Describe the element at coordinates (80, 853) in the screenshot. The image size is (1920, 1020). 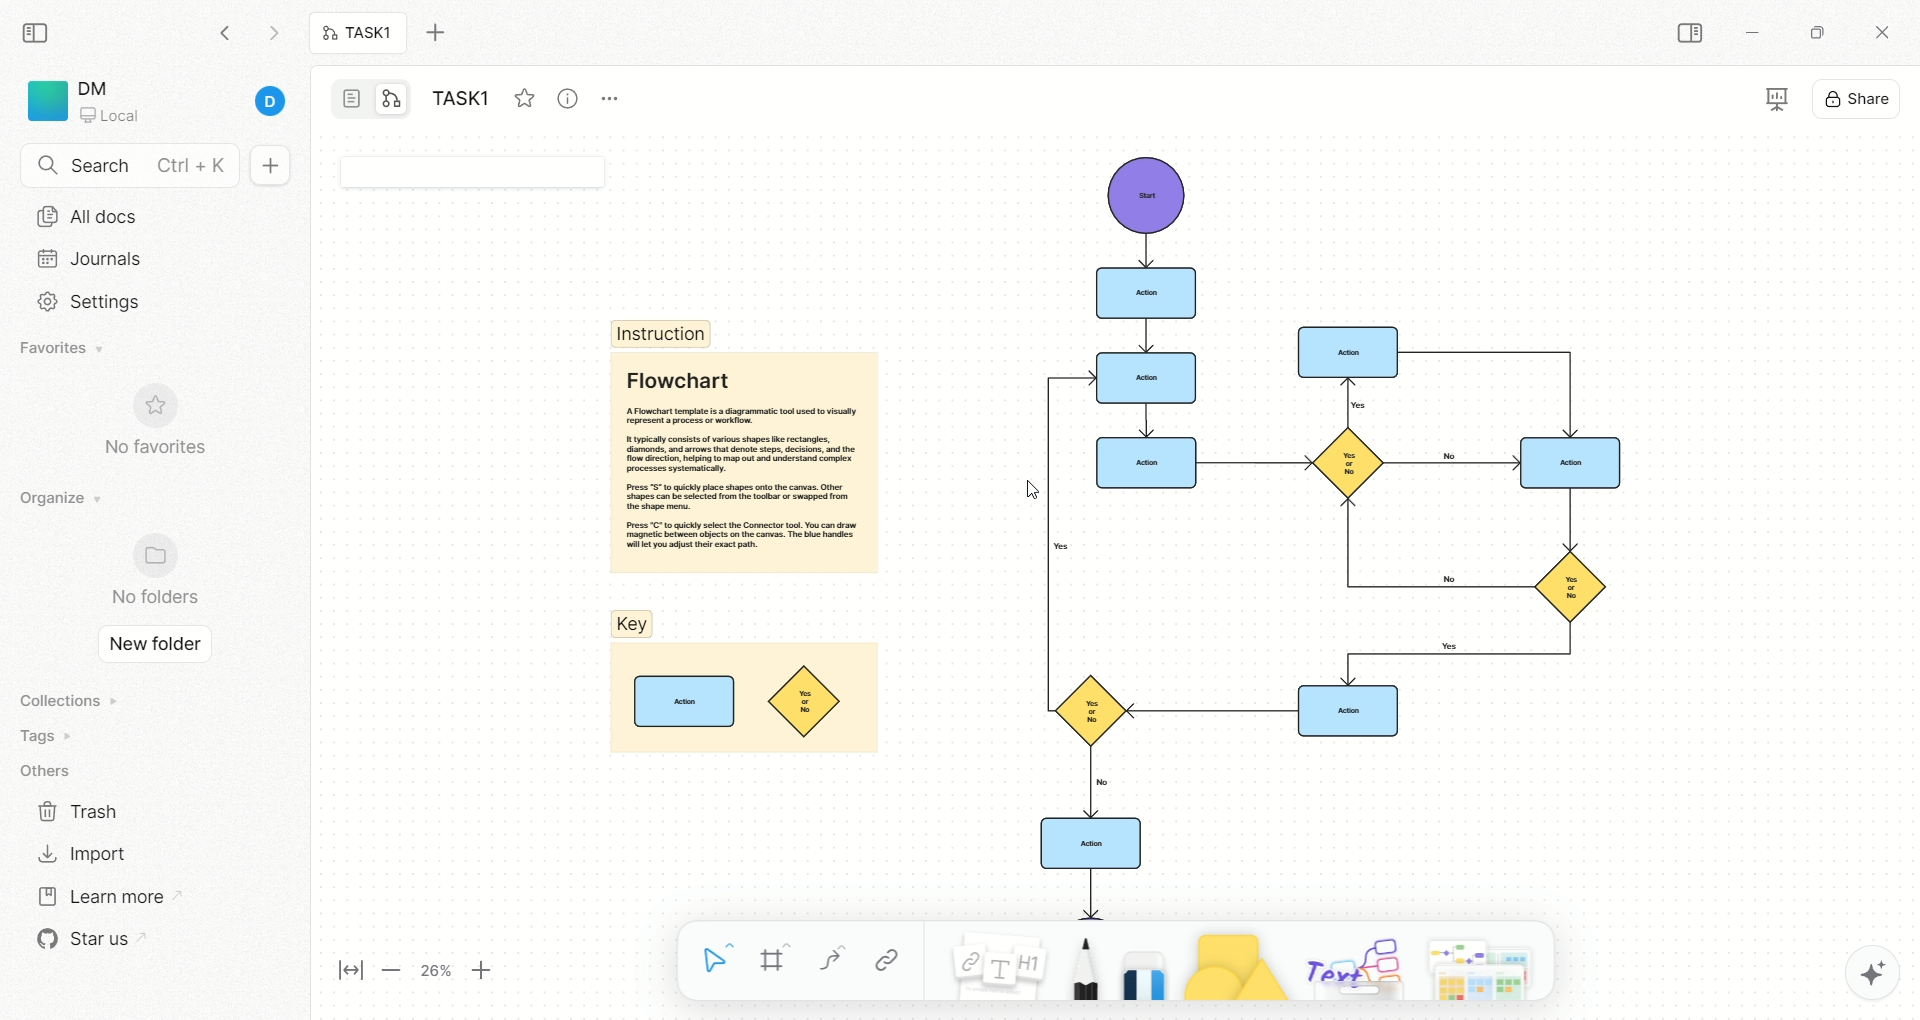
I see `import` at that location.